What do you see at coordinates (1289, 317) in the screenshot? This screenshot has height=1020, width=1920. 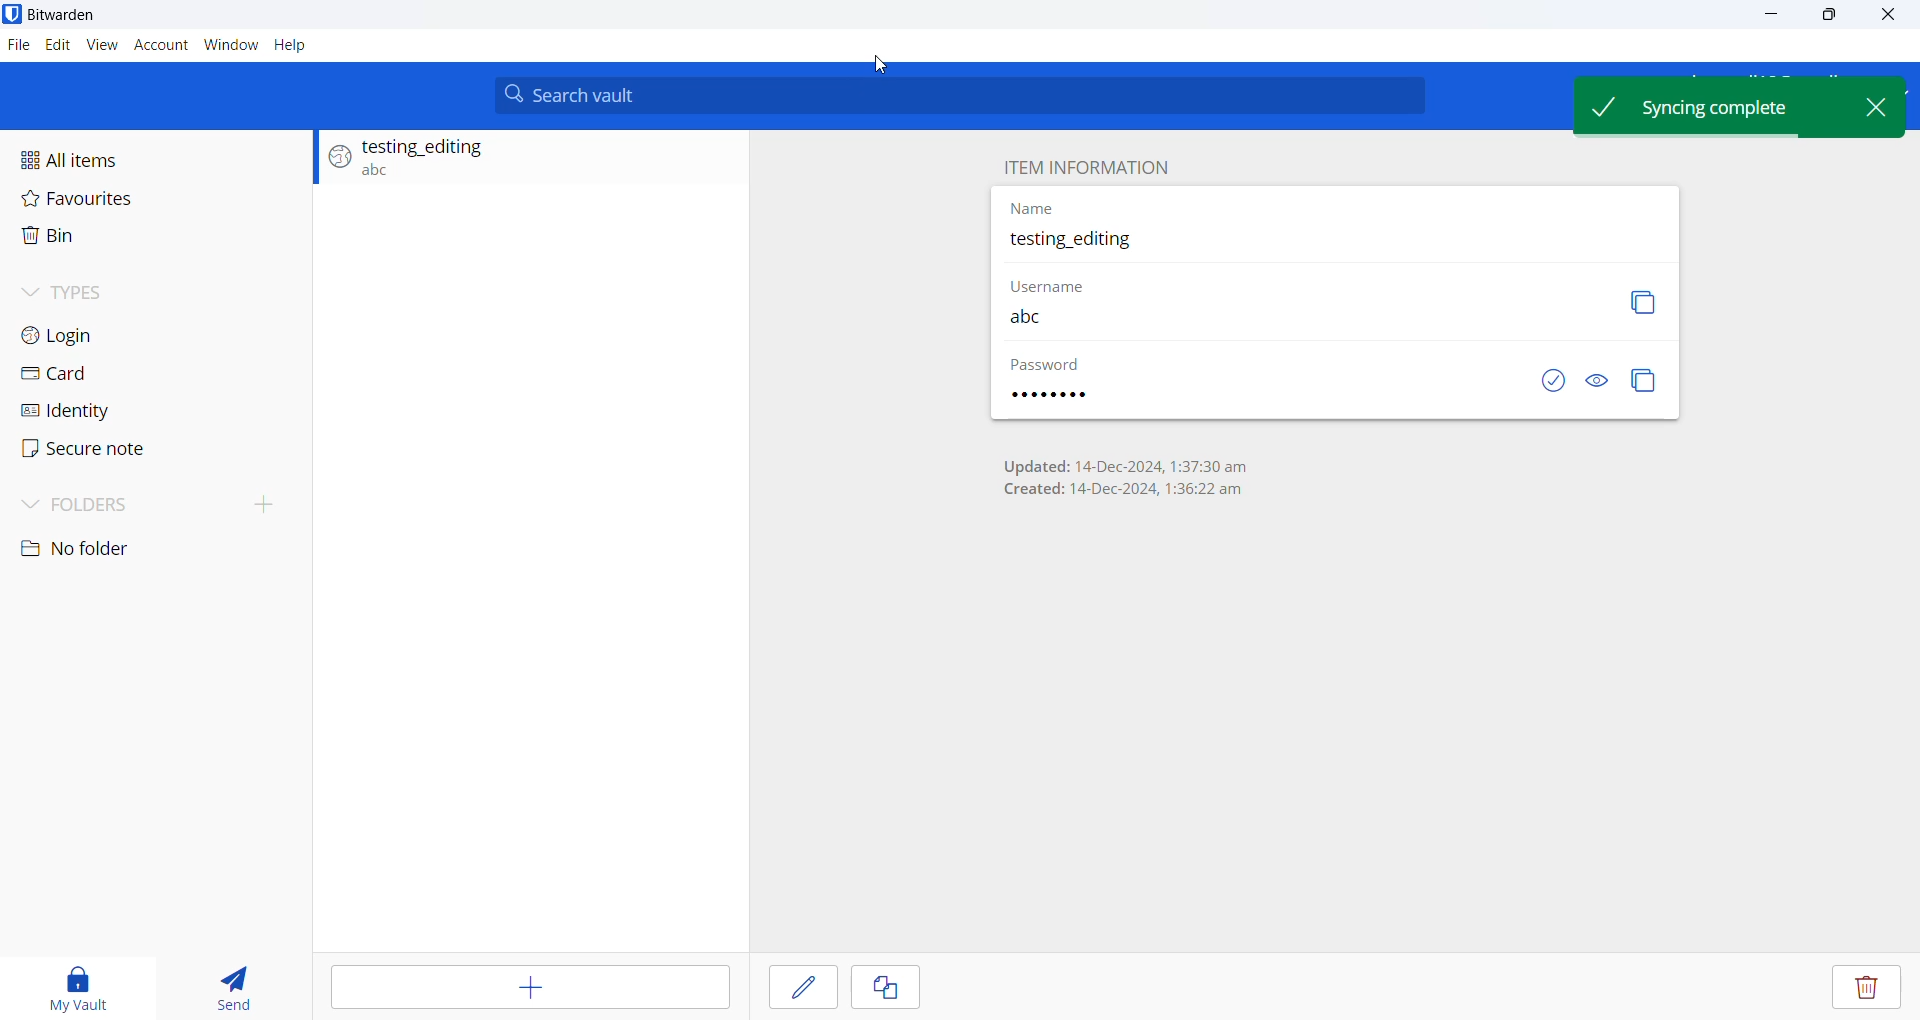 I see `Username entered` at bounding box center [1289, 317].